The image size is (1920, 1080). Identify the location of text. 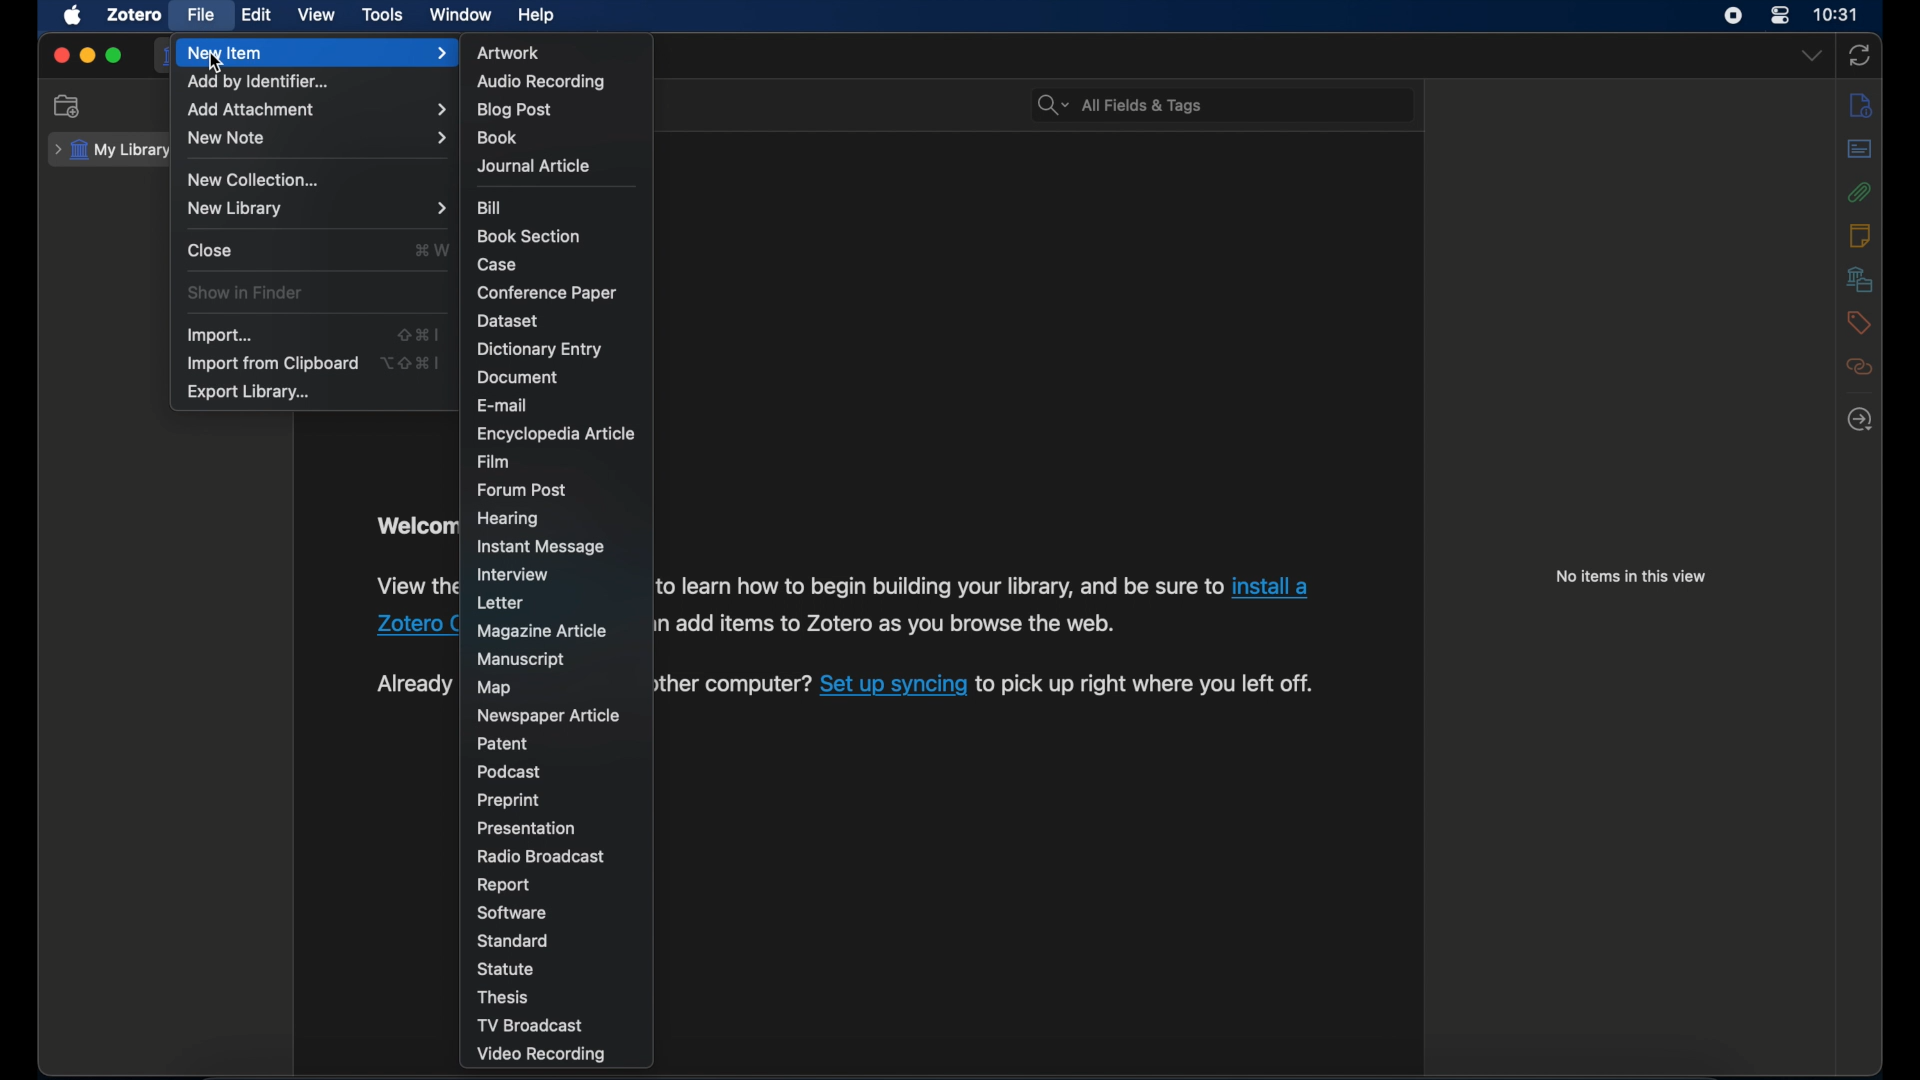
(727, 684).